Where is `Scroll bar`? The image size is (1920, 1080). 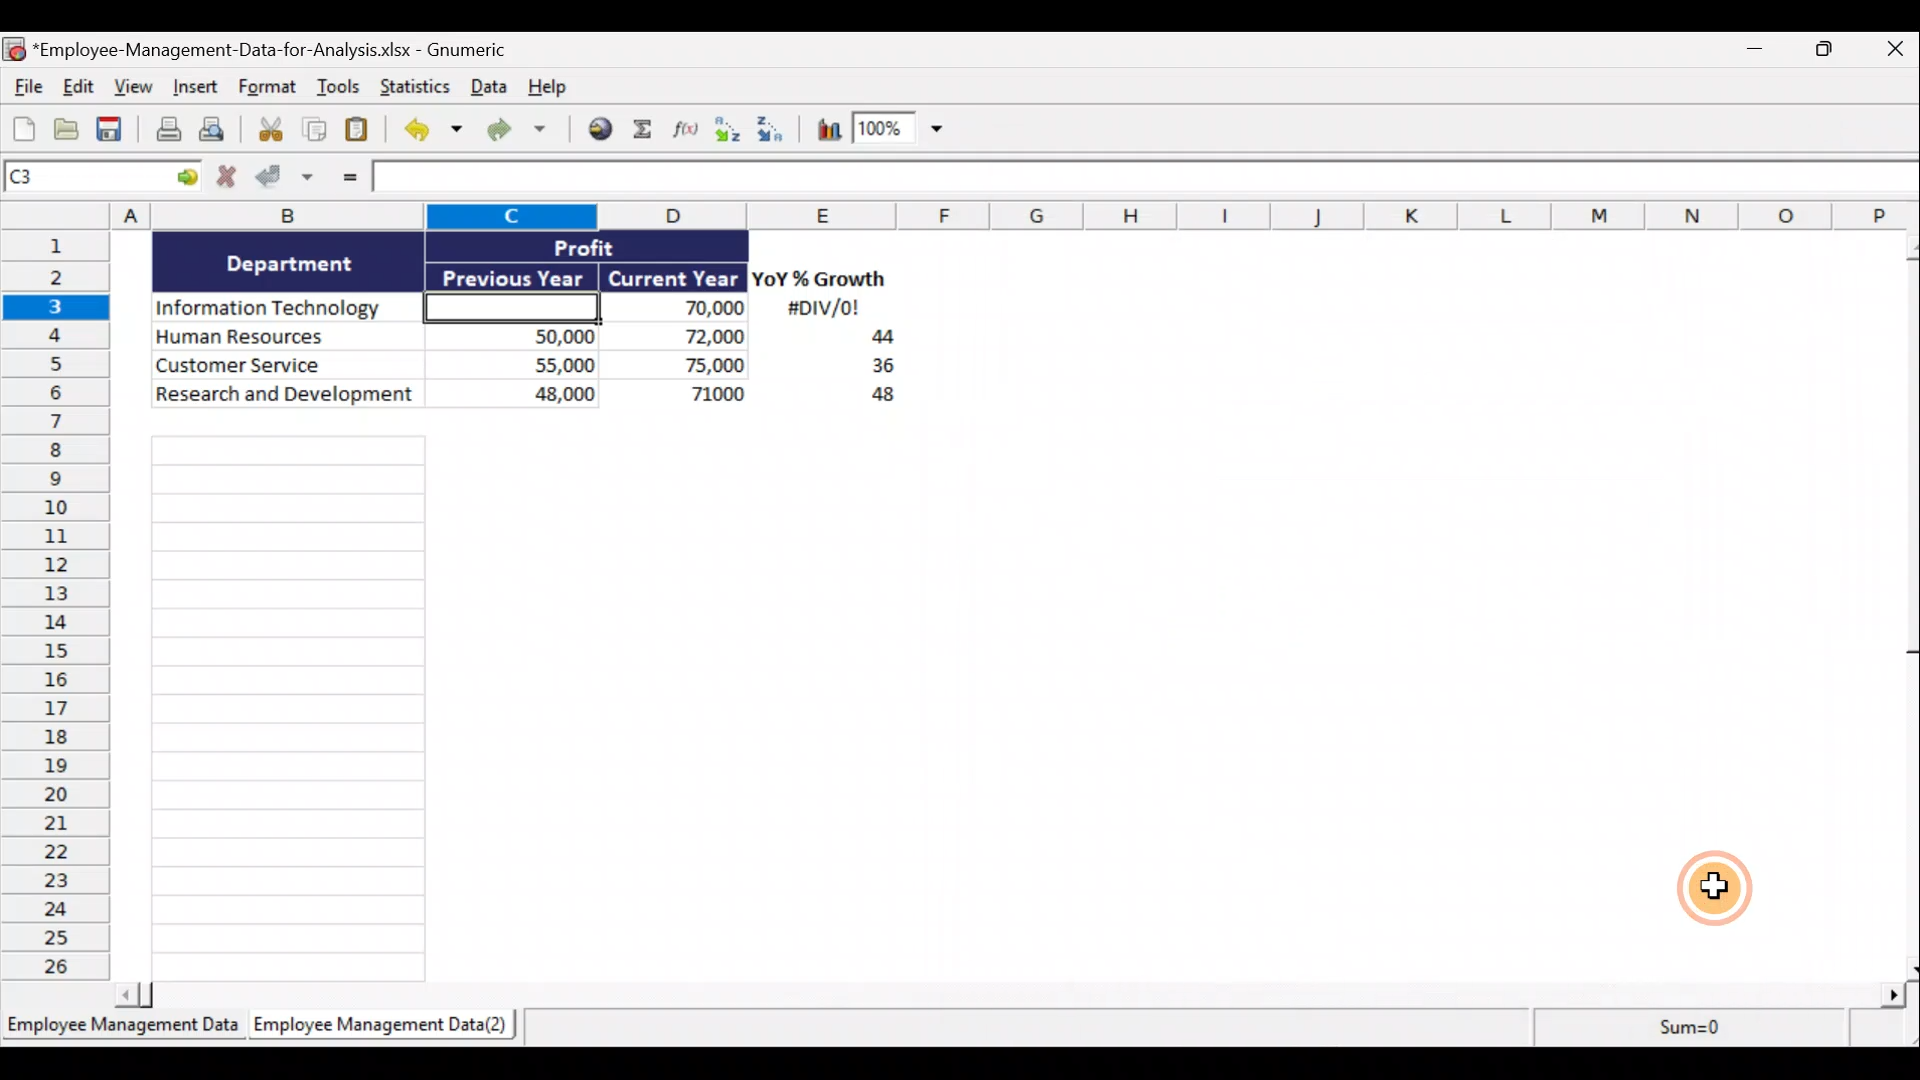 Scroll bar is located at coordinates (1903, 603).